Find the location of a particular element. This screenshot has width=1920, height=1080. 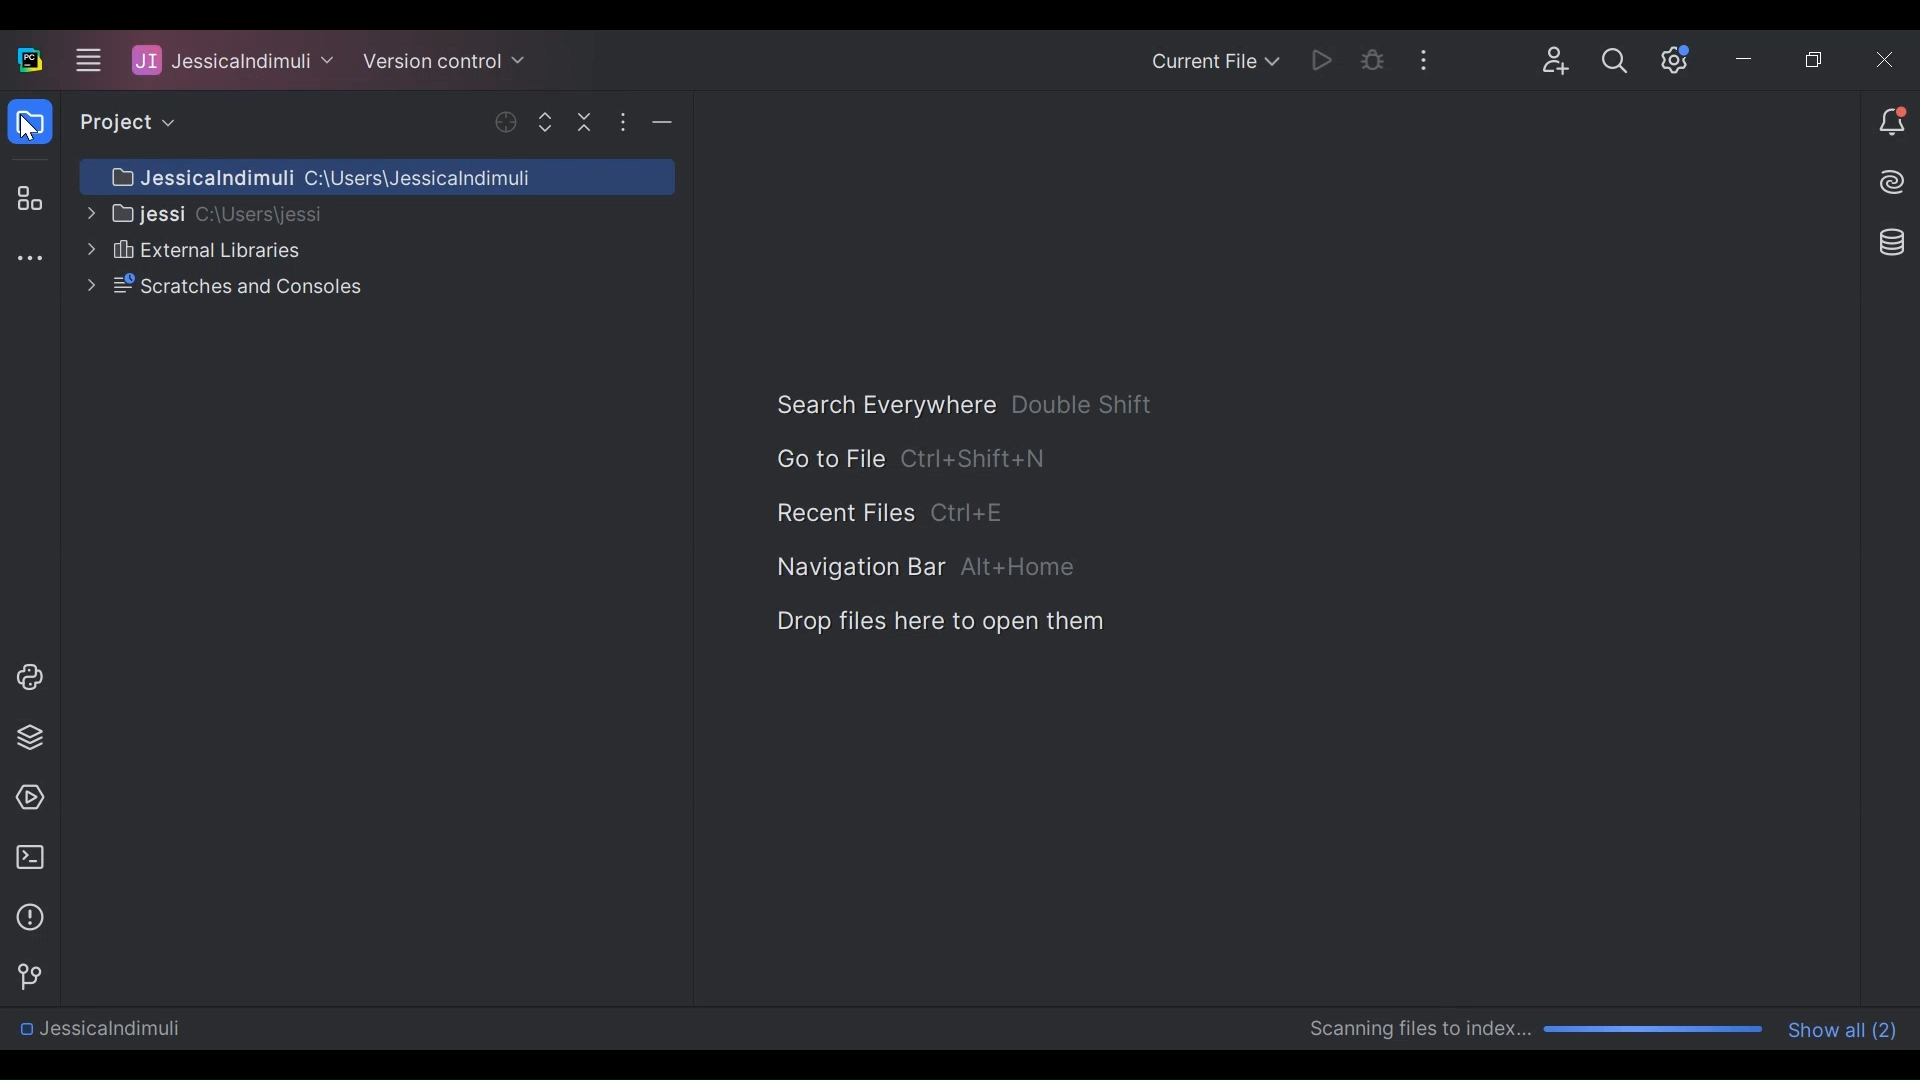

Collapse All is located at coordinates (584, 123).